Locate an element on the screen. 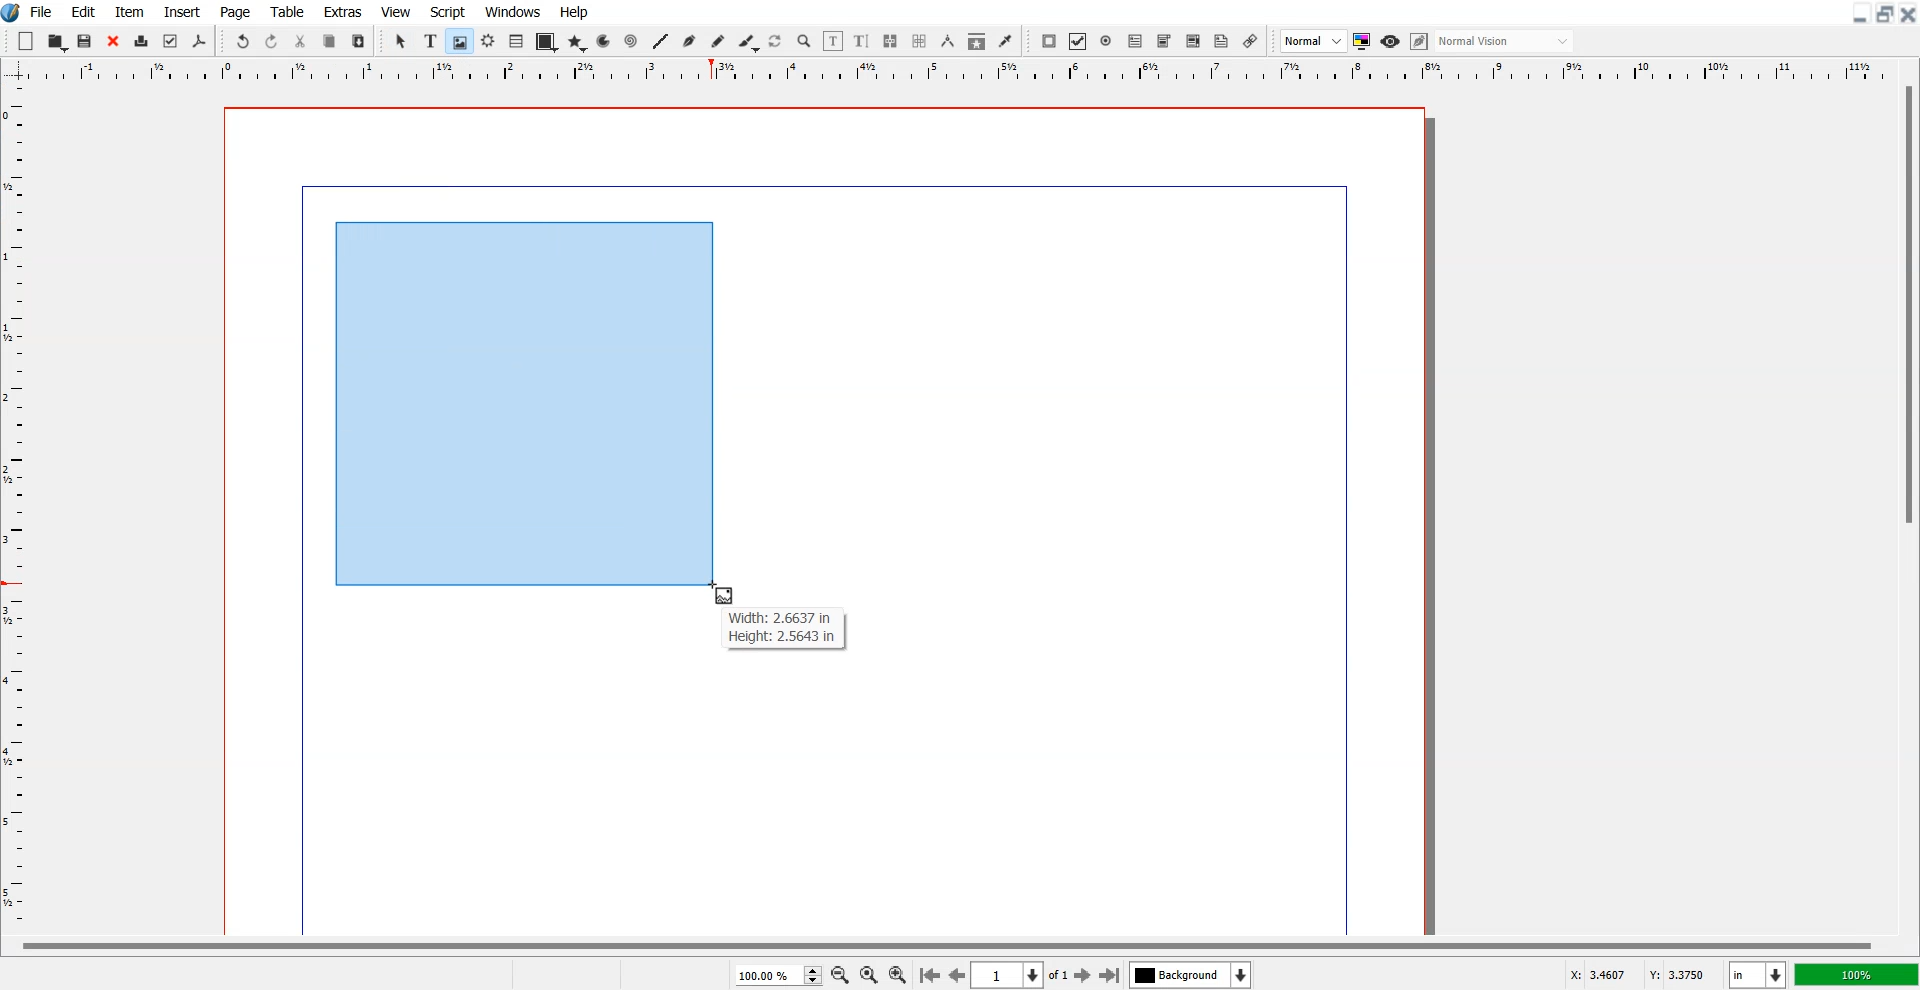 This screenshot has width=1920, height=990. PDF Radio Button is located at coordinates (1106, 41).